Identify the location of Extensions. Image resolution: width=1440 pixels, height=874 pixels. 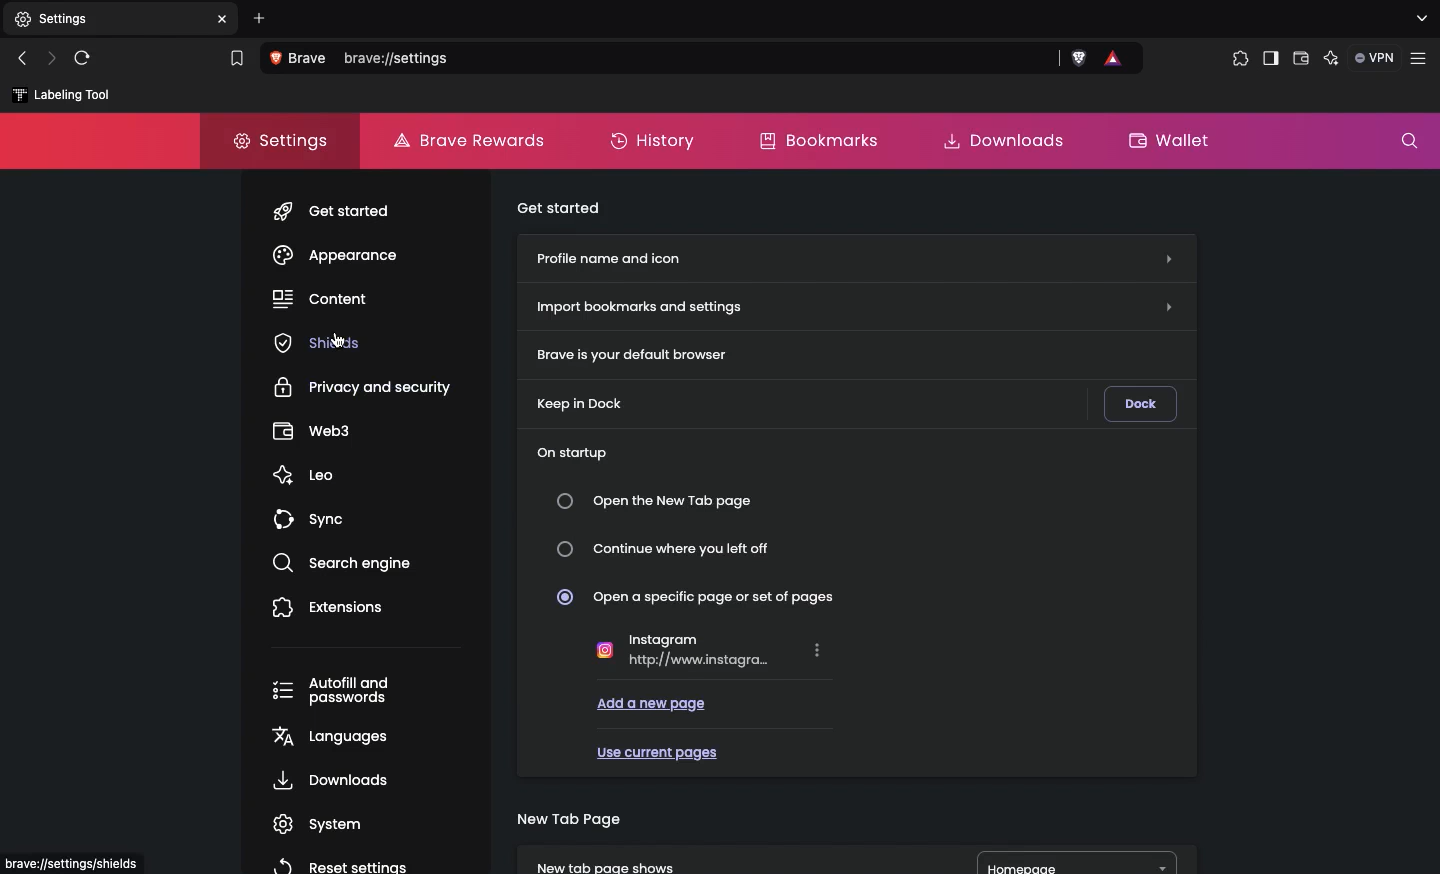
(332, 607).